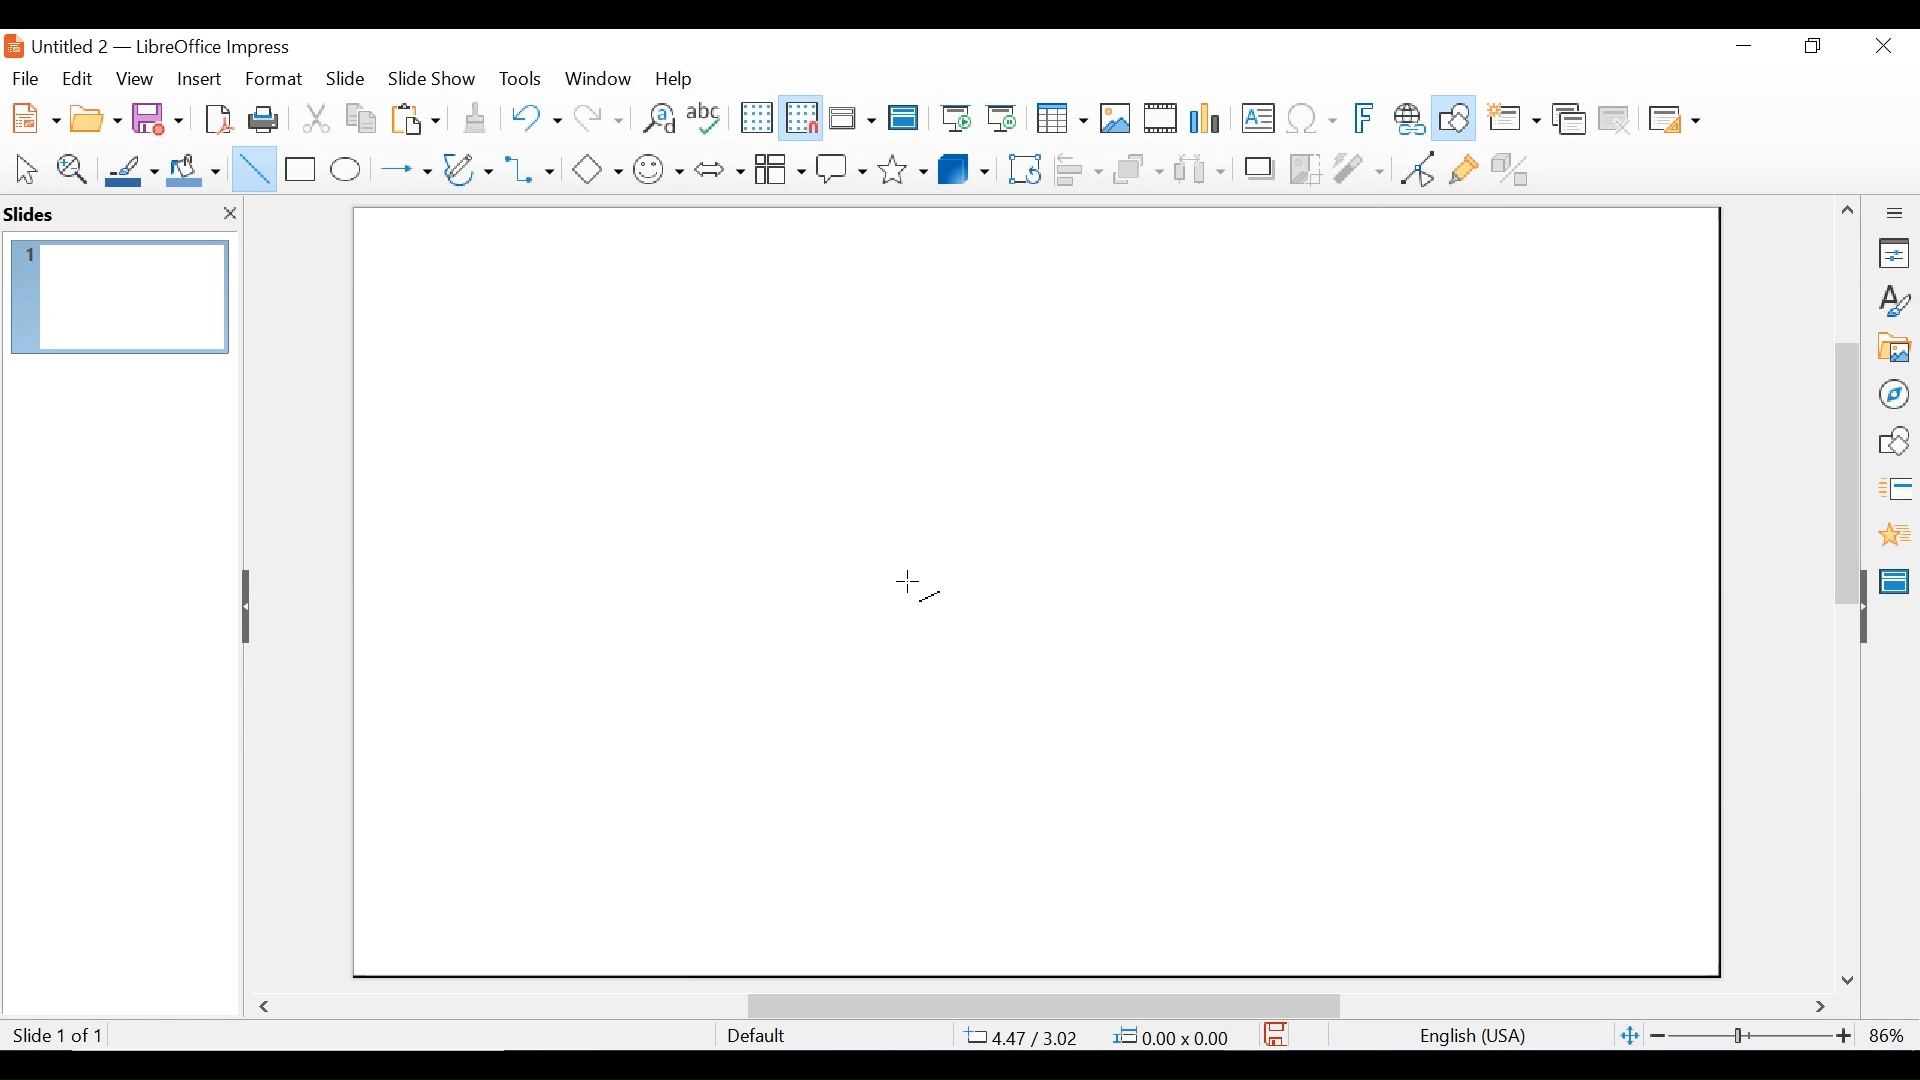 Image resolution: width=1920 pixels, height=1080 pixels. What do you see at coordinates (401, 170) in the screenshot?
I see `Lines and Arrows` at bounding box center [401, 170].